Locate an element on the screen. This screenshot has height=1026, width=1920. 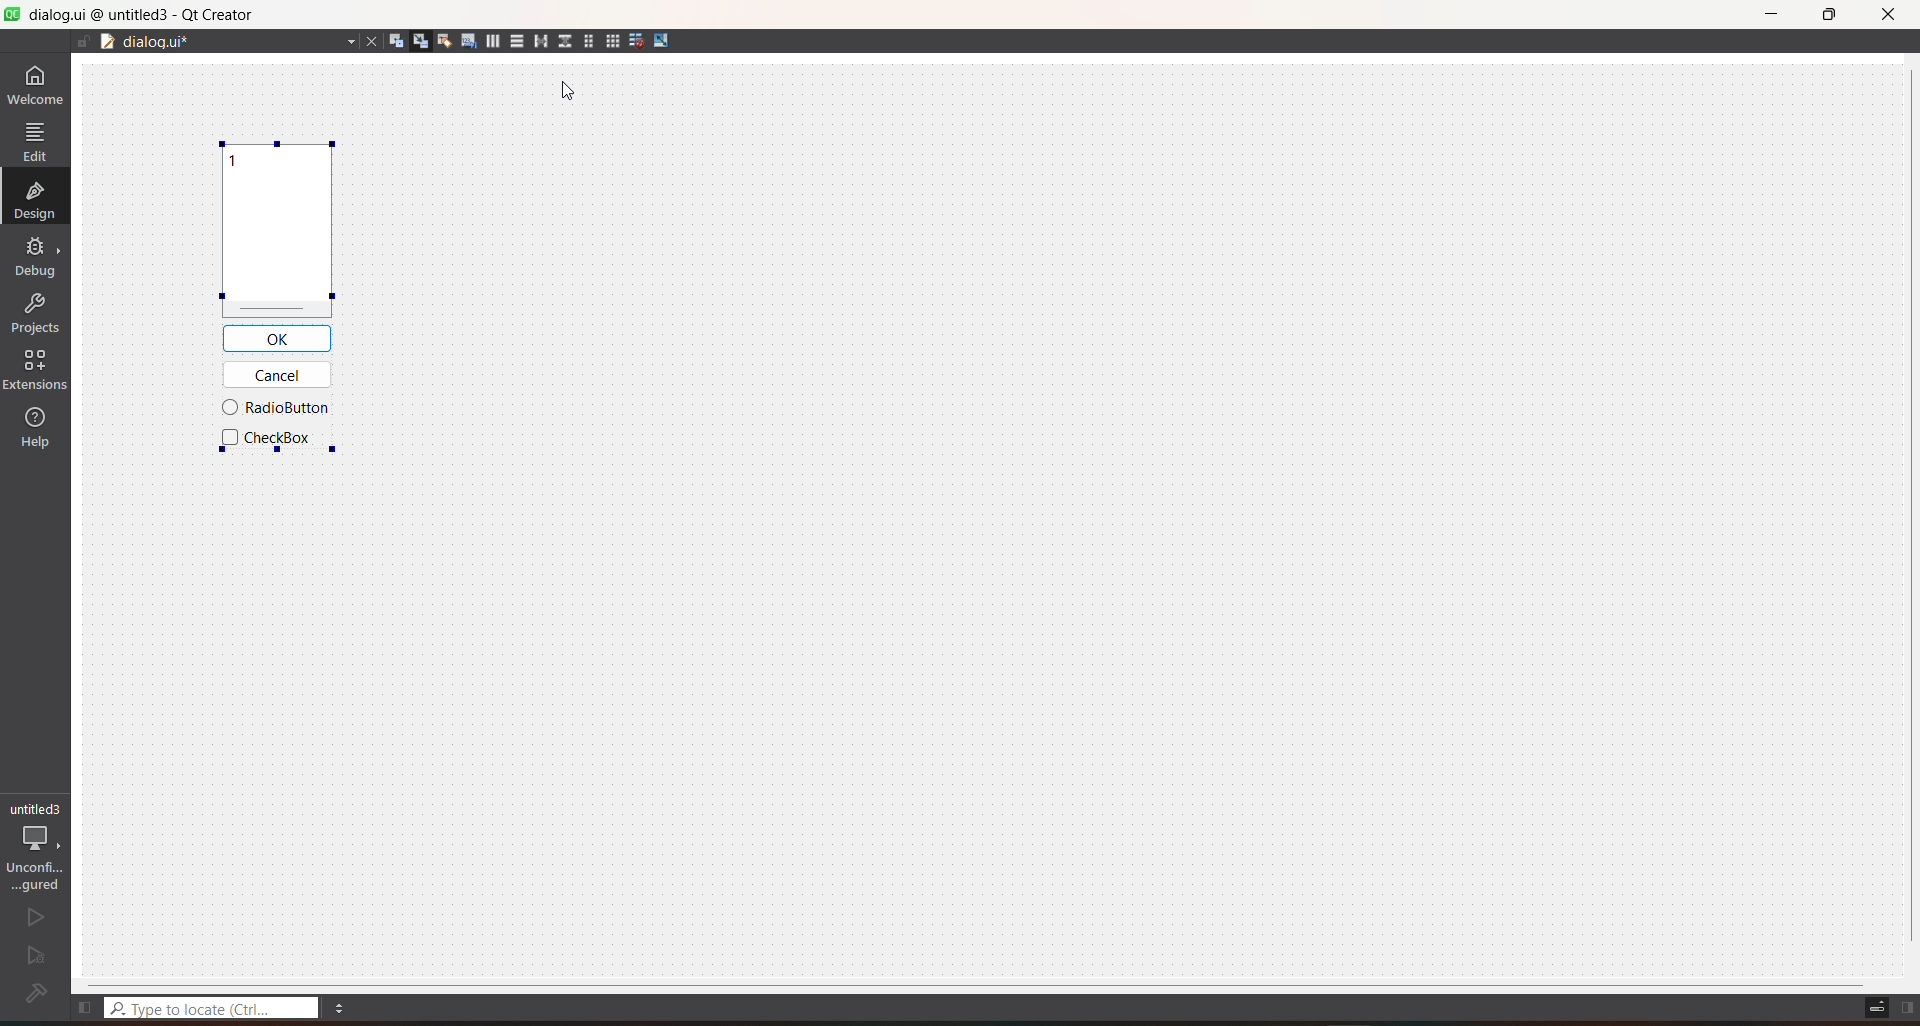
debug is located at coordinates (38, 255).